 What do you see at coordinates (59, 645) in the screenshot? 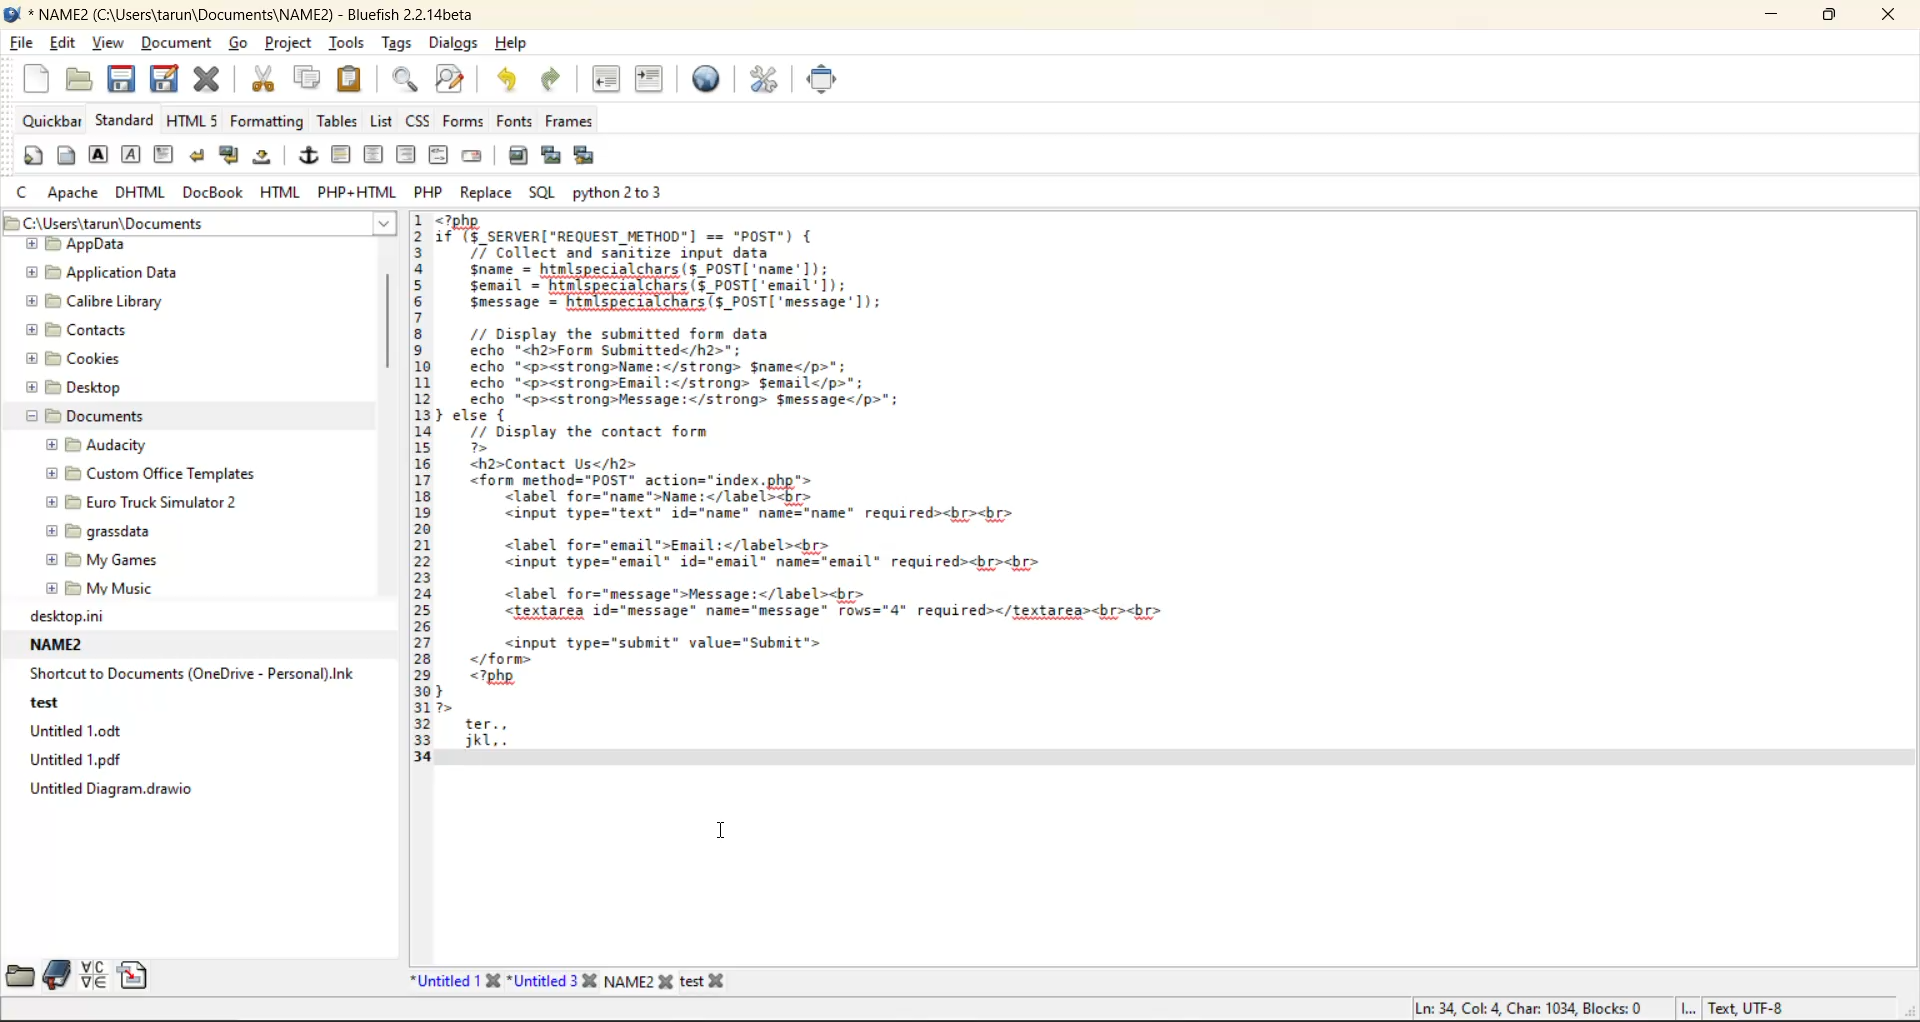
I see `NAME2` at bounding box center [59, 645].